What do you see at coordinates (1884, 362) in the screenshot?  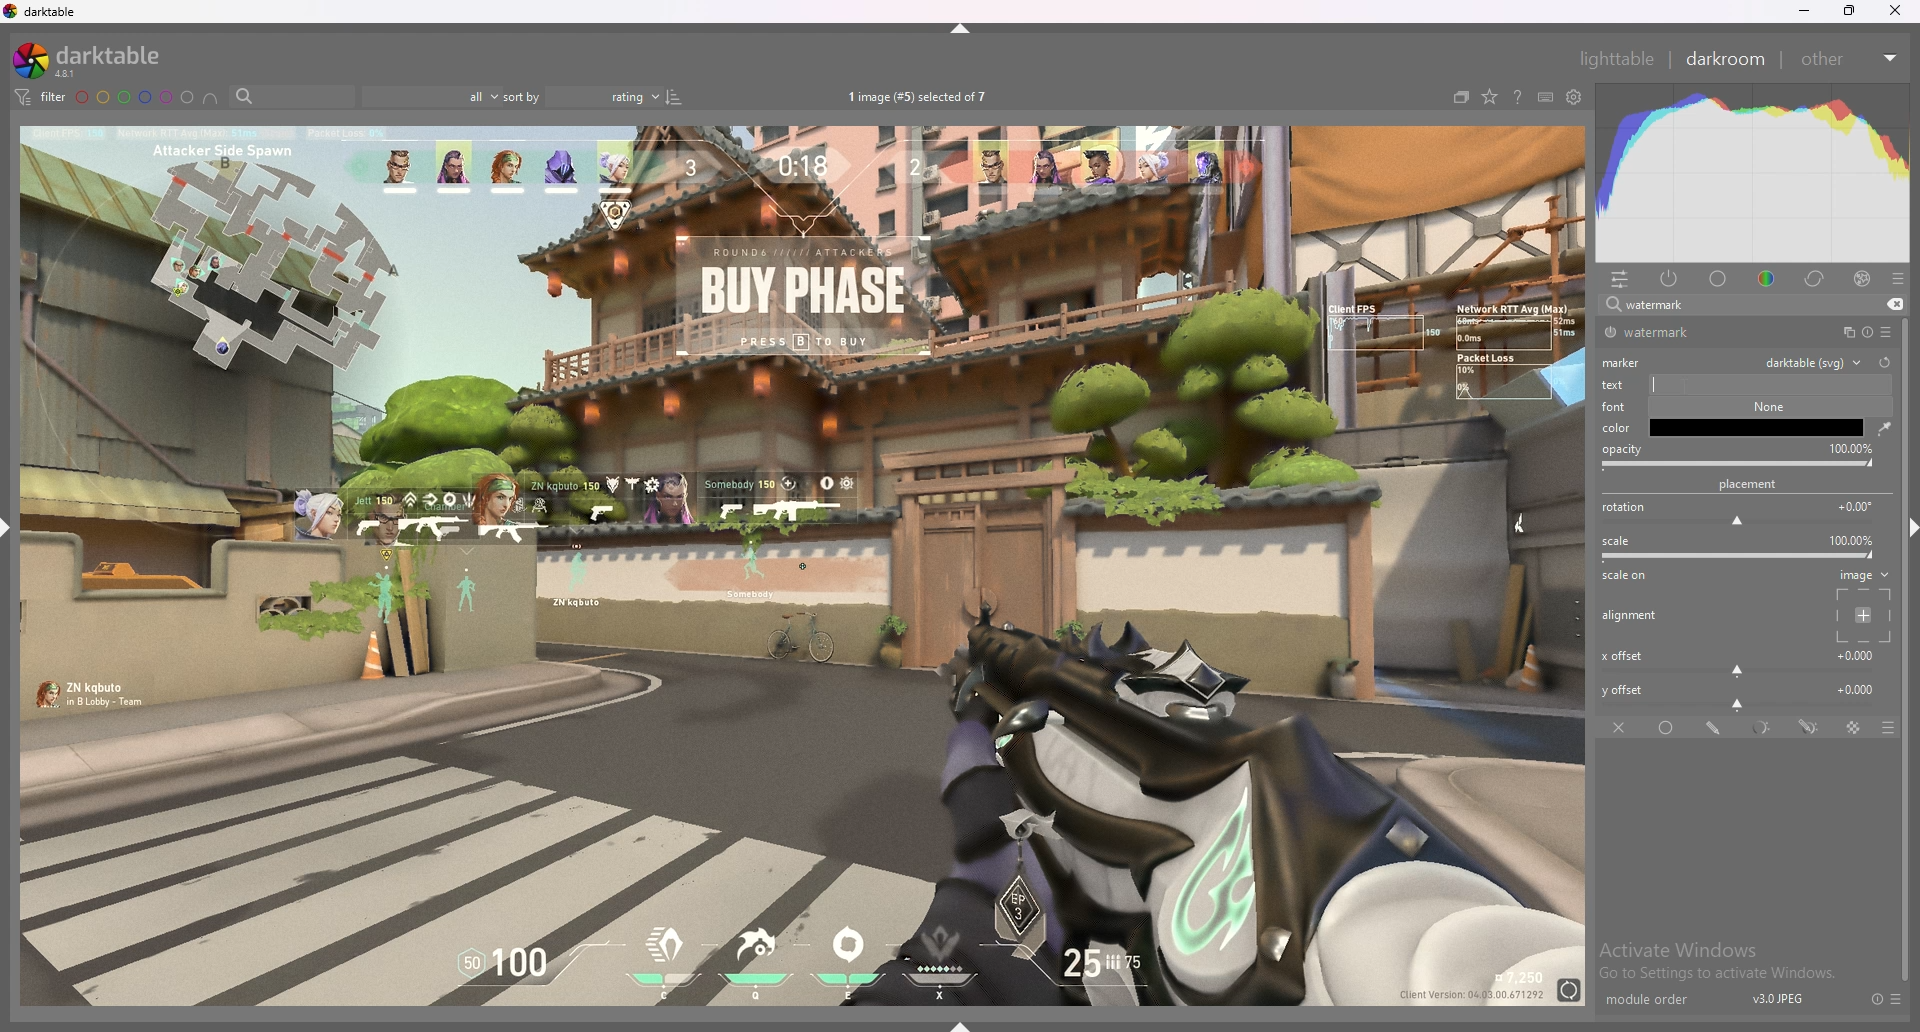 I see `refresh` at bounding box center [1884, 362].